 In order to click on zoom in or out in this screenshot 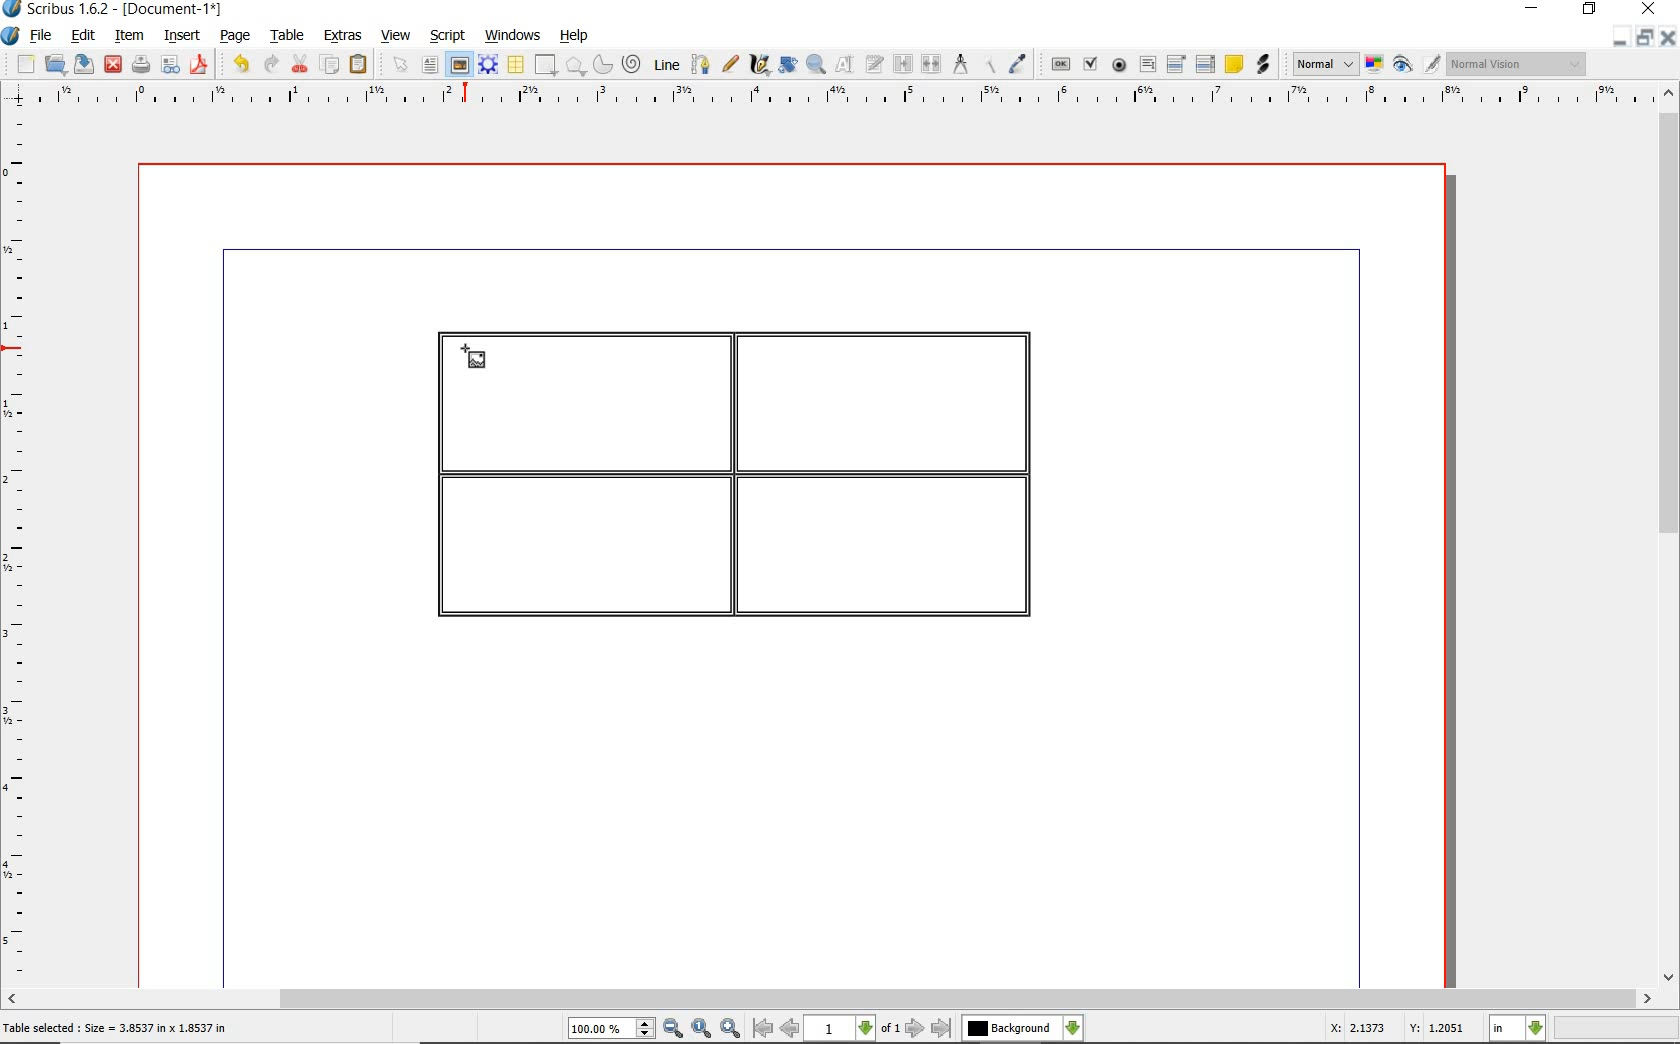, I will do `click(815, 65)`.